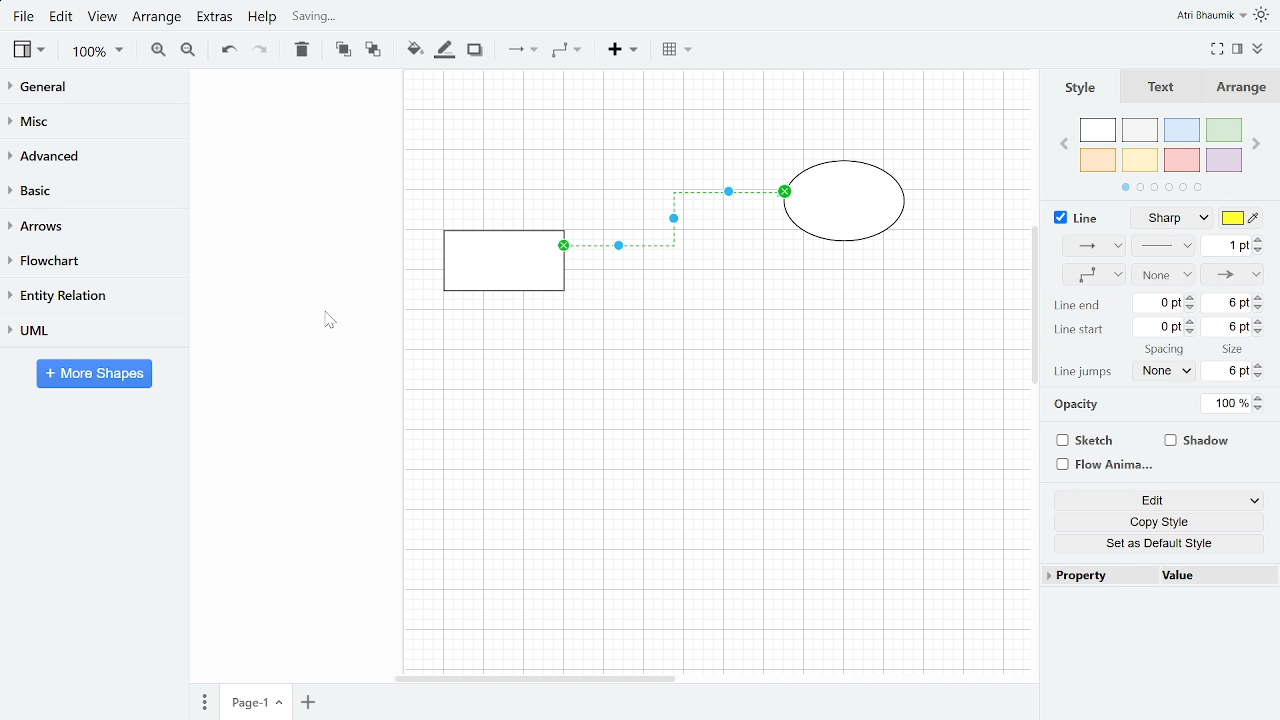  Describe the element at coordinates (1101, 465) in the screenshot. I see `Flow anima` at that location.